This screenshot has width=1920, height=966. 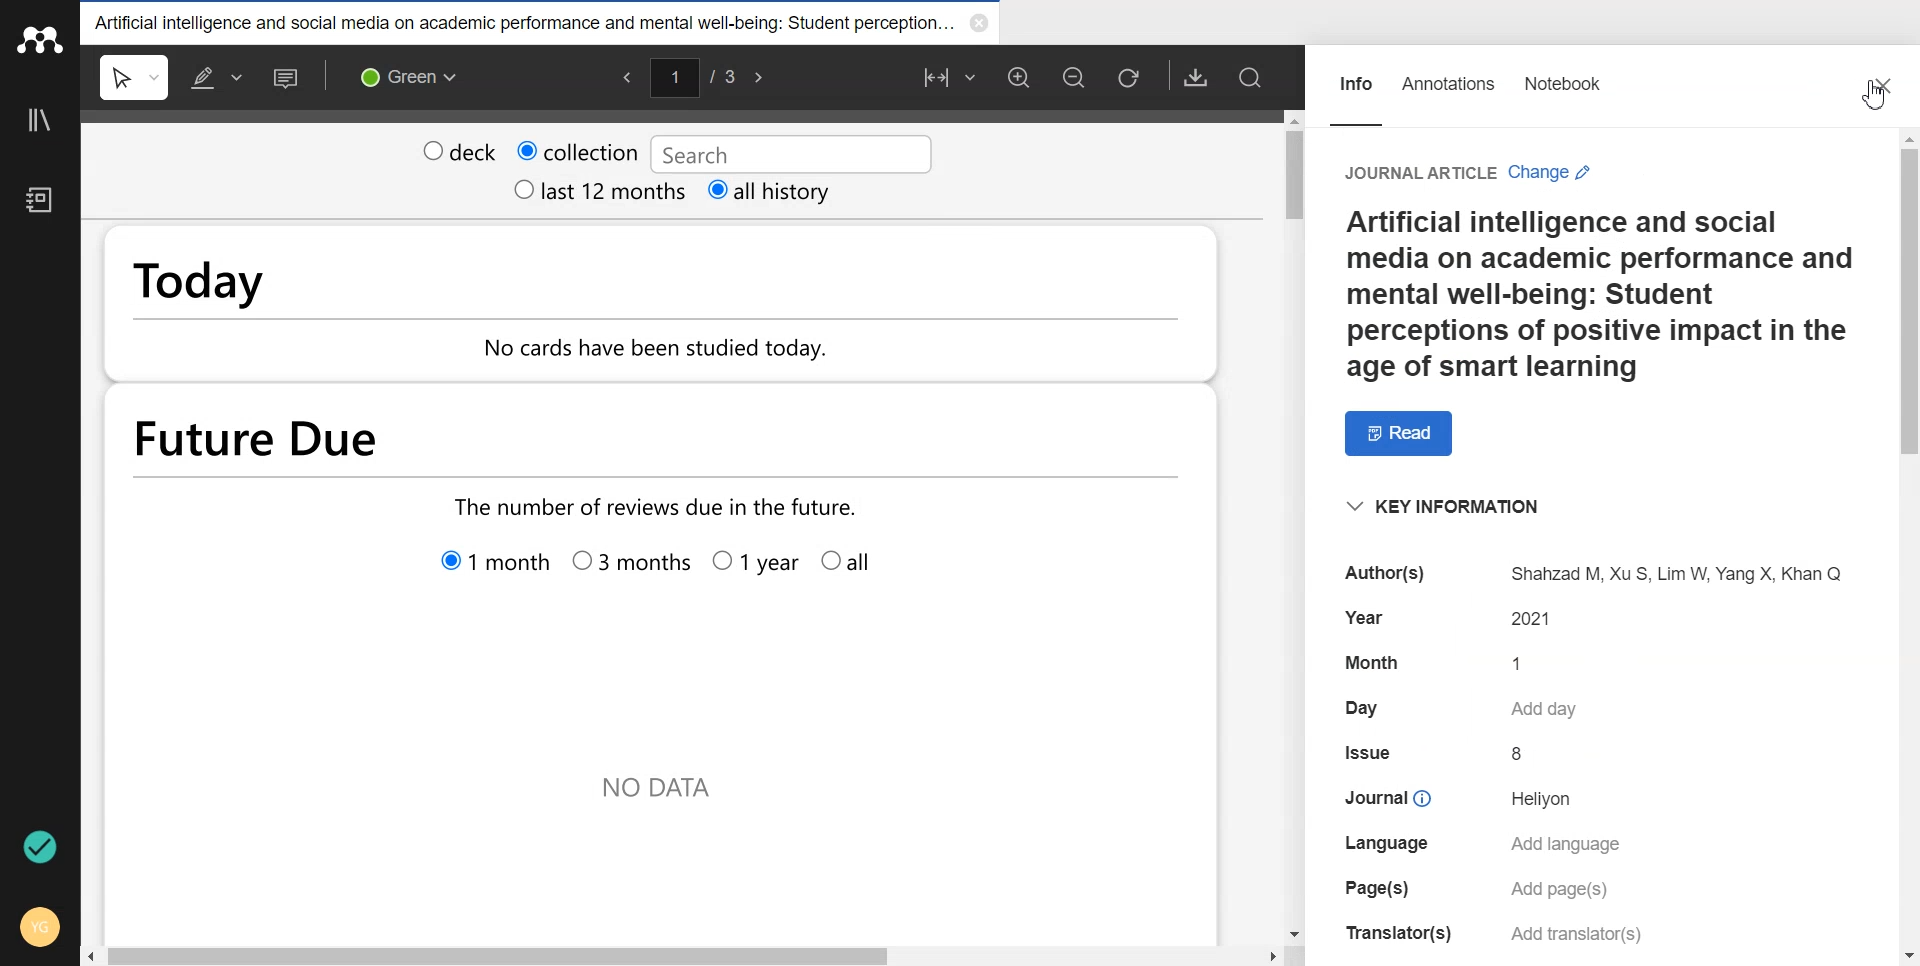 What do you see at coordinates (1391, 433) in the screenshot?
I see `Read` at bounding box center [1391, 433].